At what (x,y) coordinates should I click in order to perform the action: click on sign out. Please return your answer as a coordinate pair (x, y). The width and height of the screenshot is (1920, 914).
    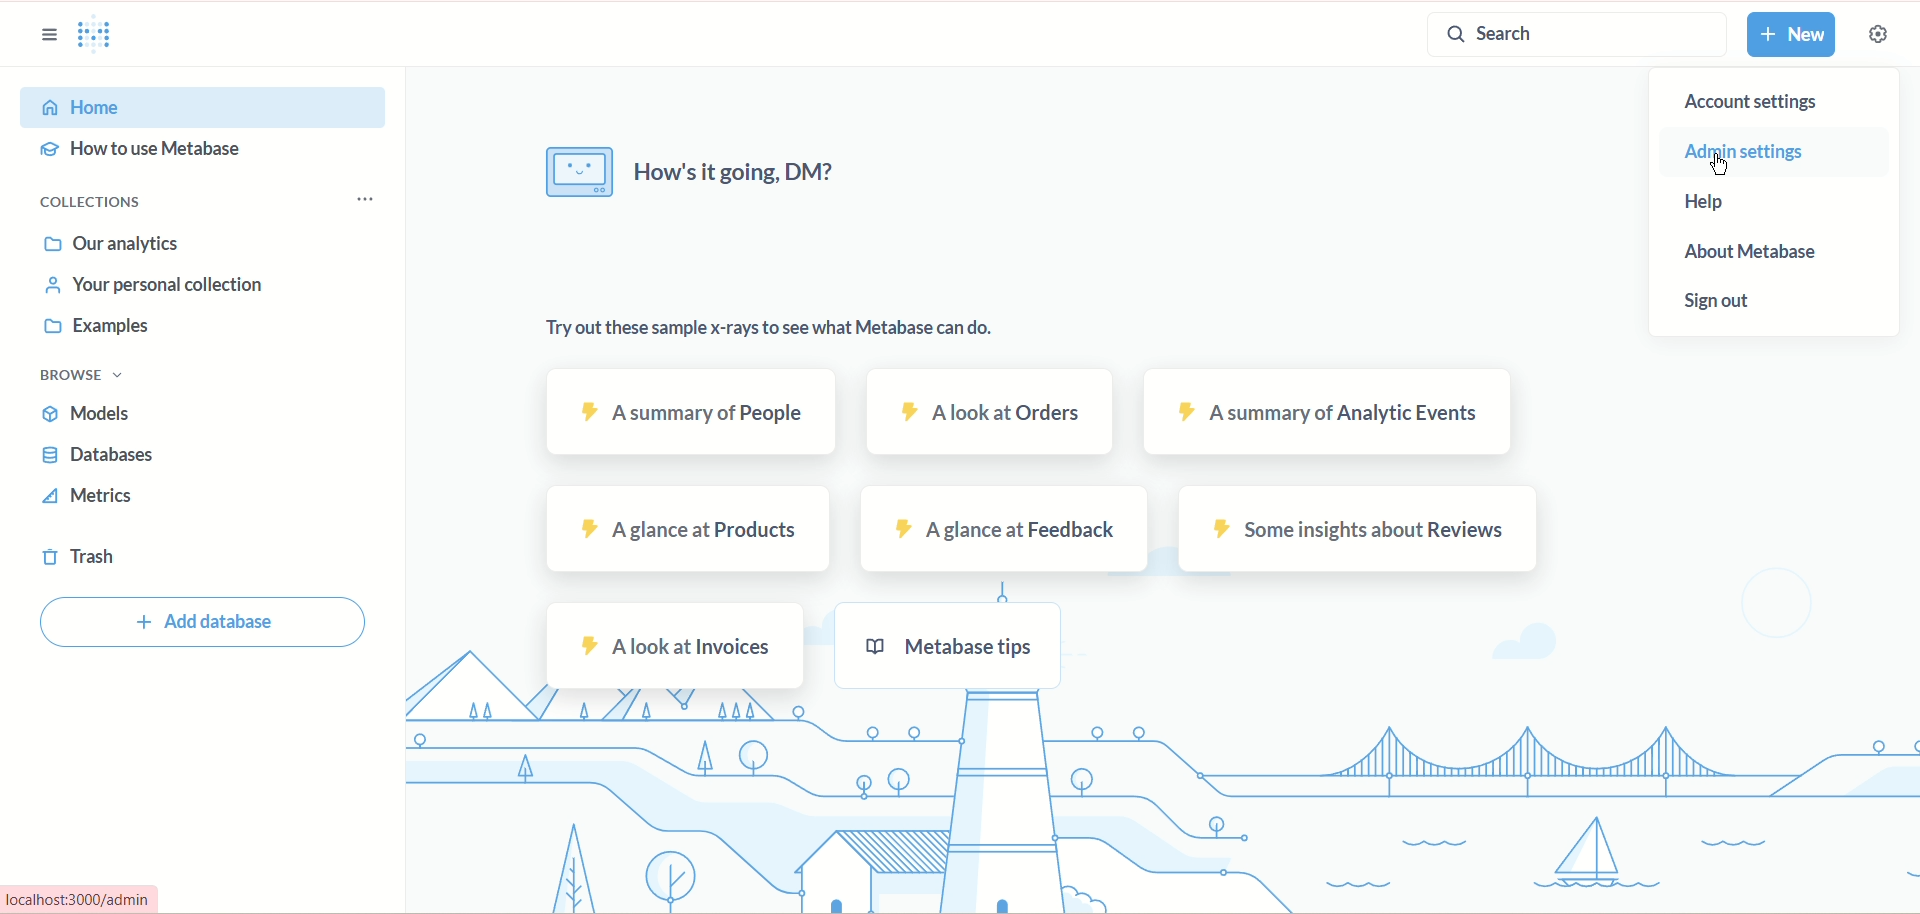
    Looking at the image, I should click on (1727, 302).